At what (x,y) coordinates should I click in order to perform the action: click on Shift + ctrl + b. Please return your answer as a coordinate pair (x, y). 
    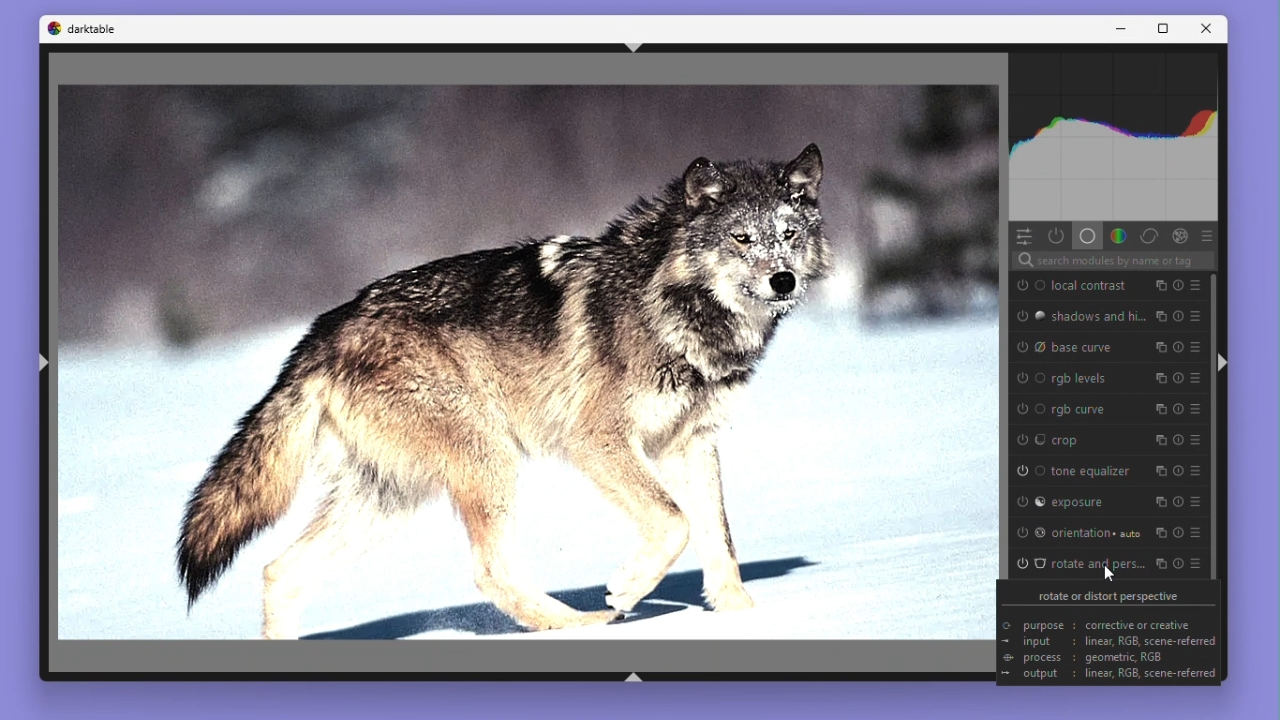
    Looking at the image, I should click on (633, 674).